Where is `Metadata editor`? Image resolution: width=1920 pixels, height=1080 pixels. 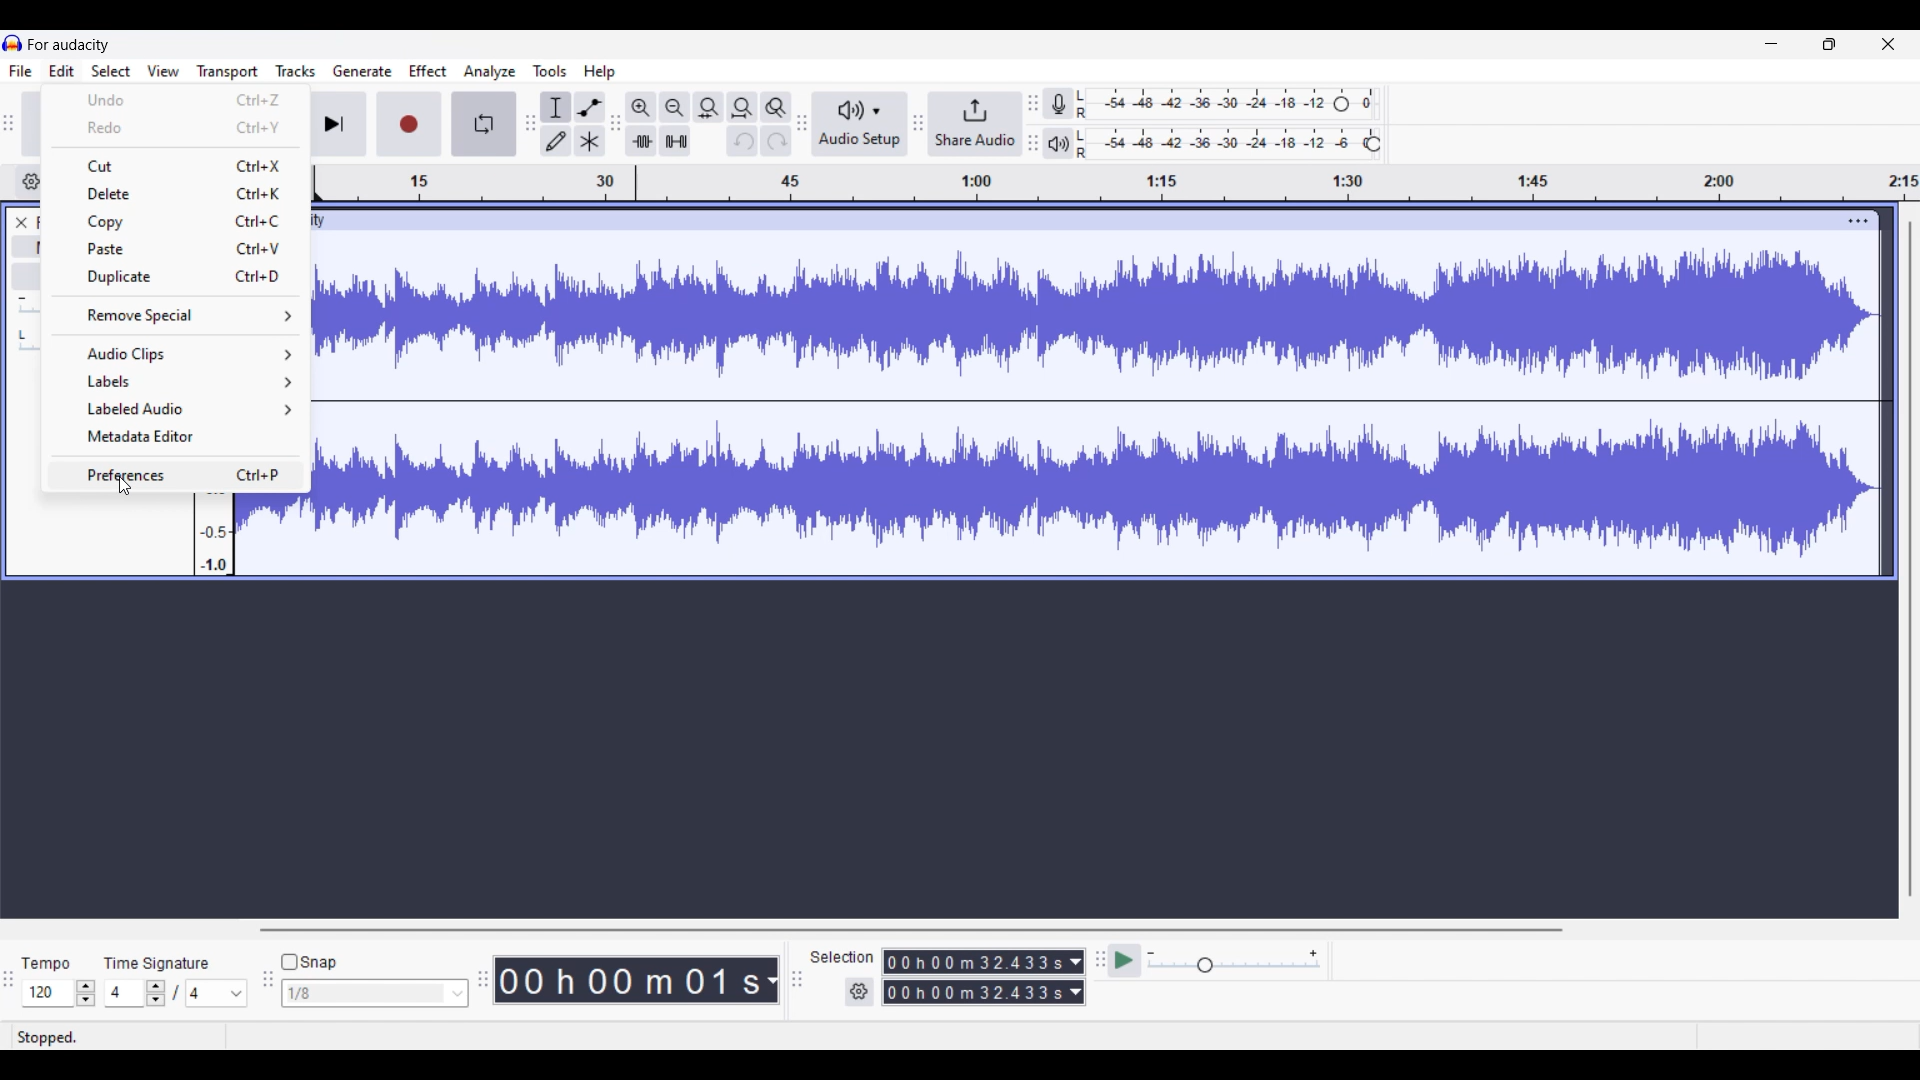
Metadata editor is located at coordinates (176, 436).